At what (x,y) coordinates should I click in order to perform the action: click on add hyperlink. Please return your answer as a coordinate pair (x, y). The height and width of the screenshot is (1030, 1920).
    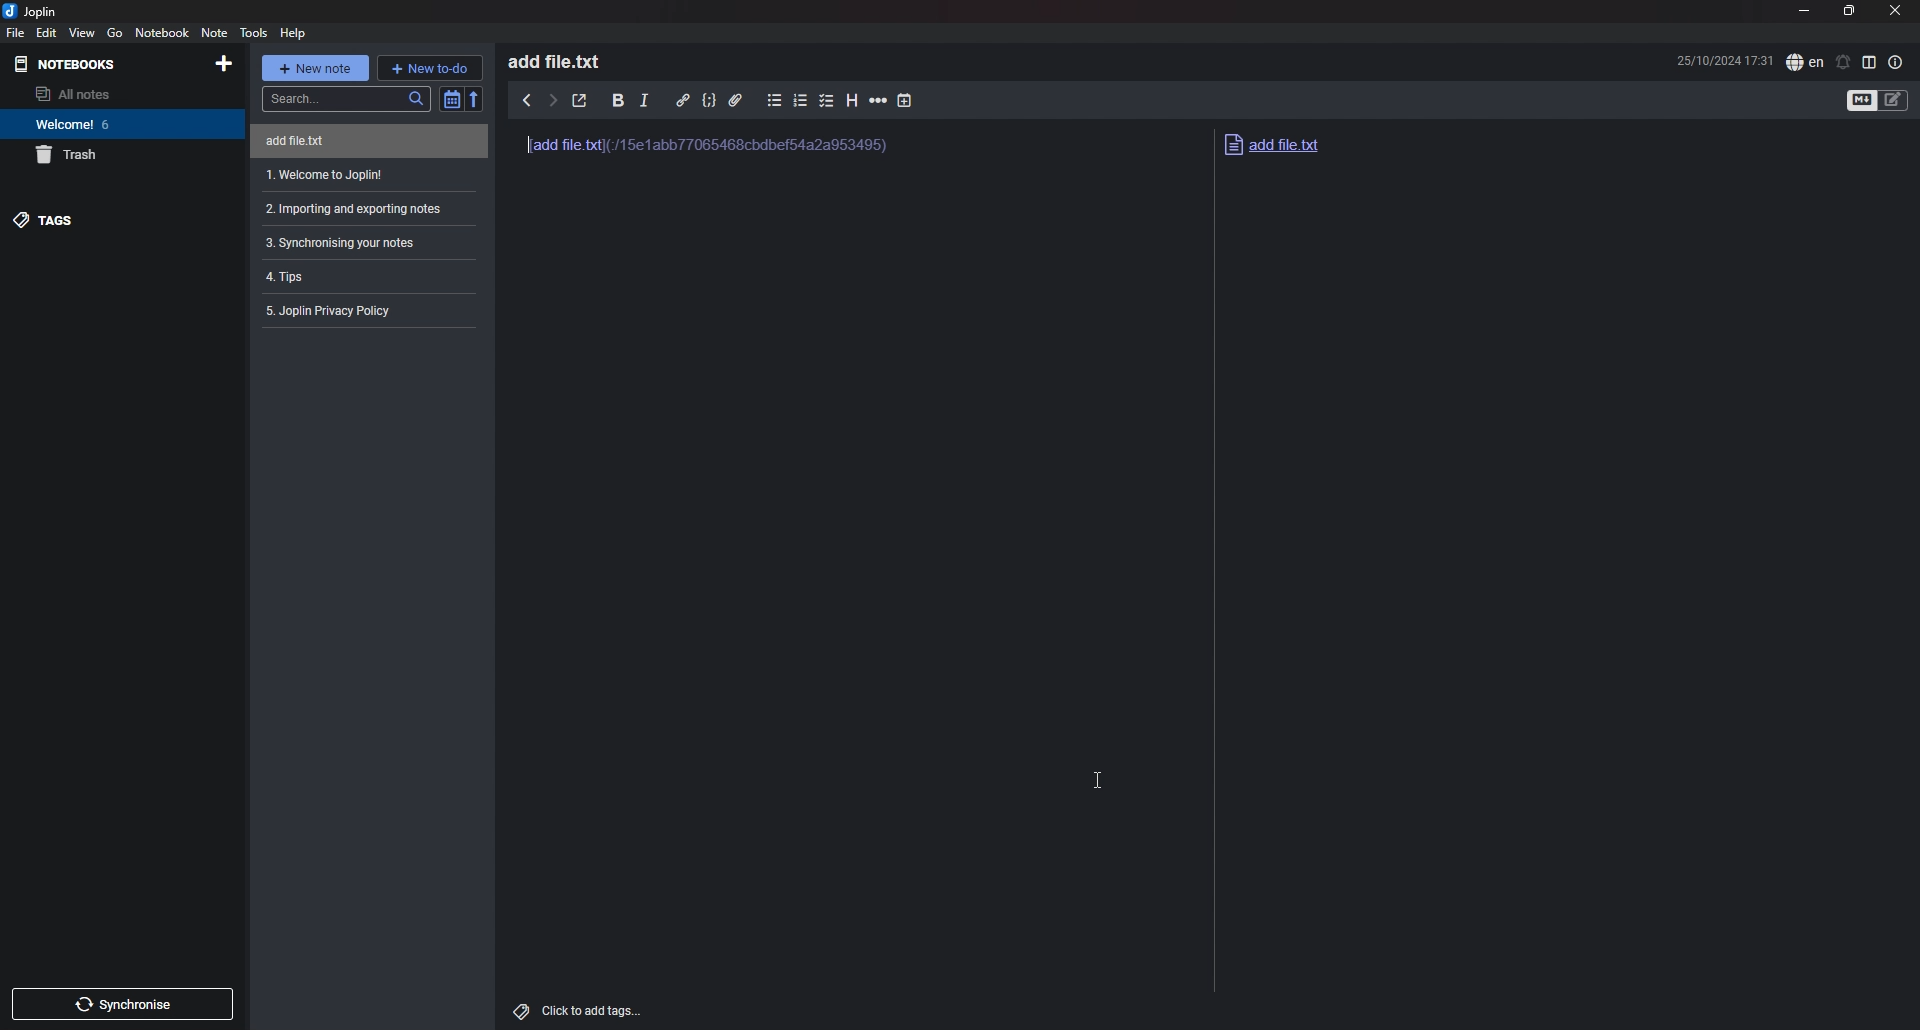
    Looking at the image, I should click on (684, 102).